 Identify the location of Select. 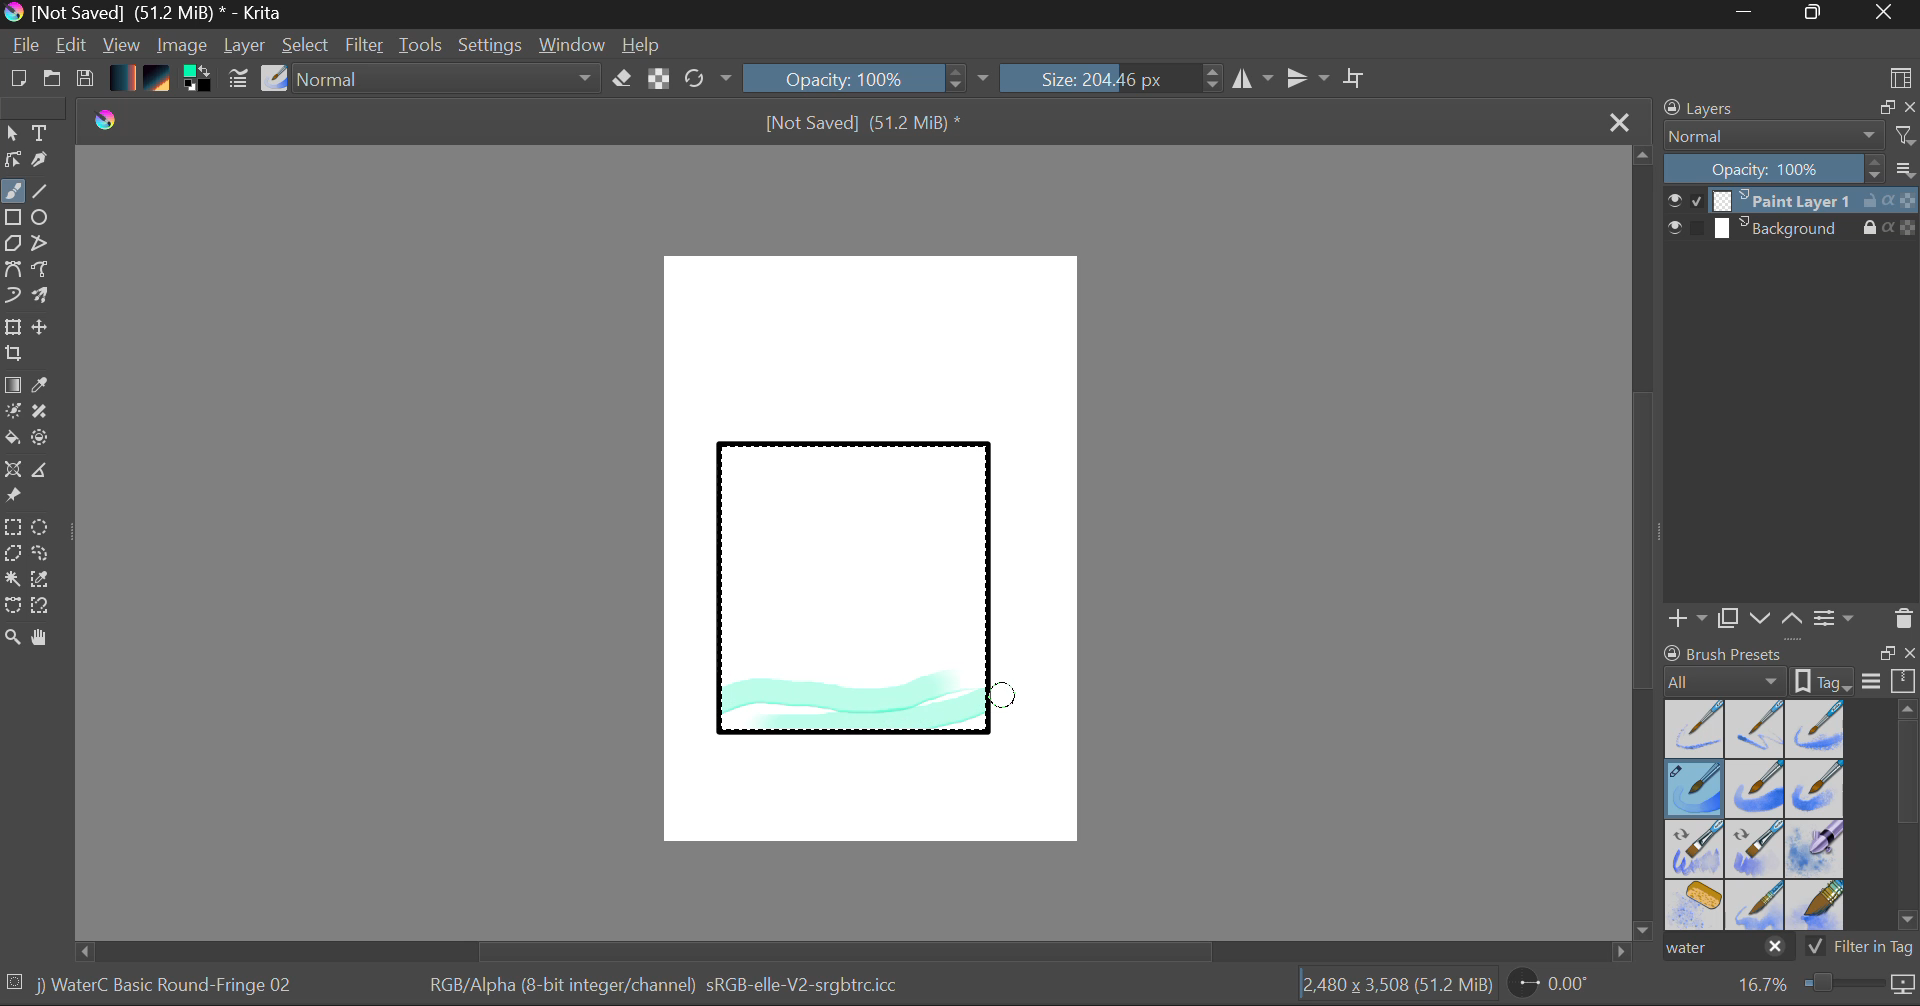
(307, 46).